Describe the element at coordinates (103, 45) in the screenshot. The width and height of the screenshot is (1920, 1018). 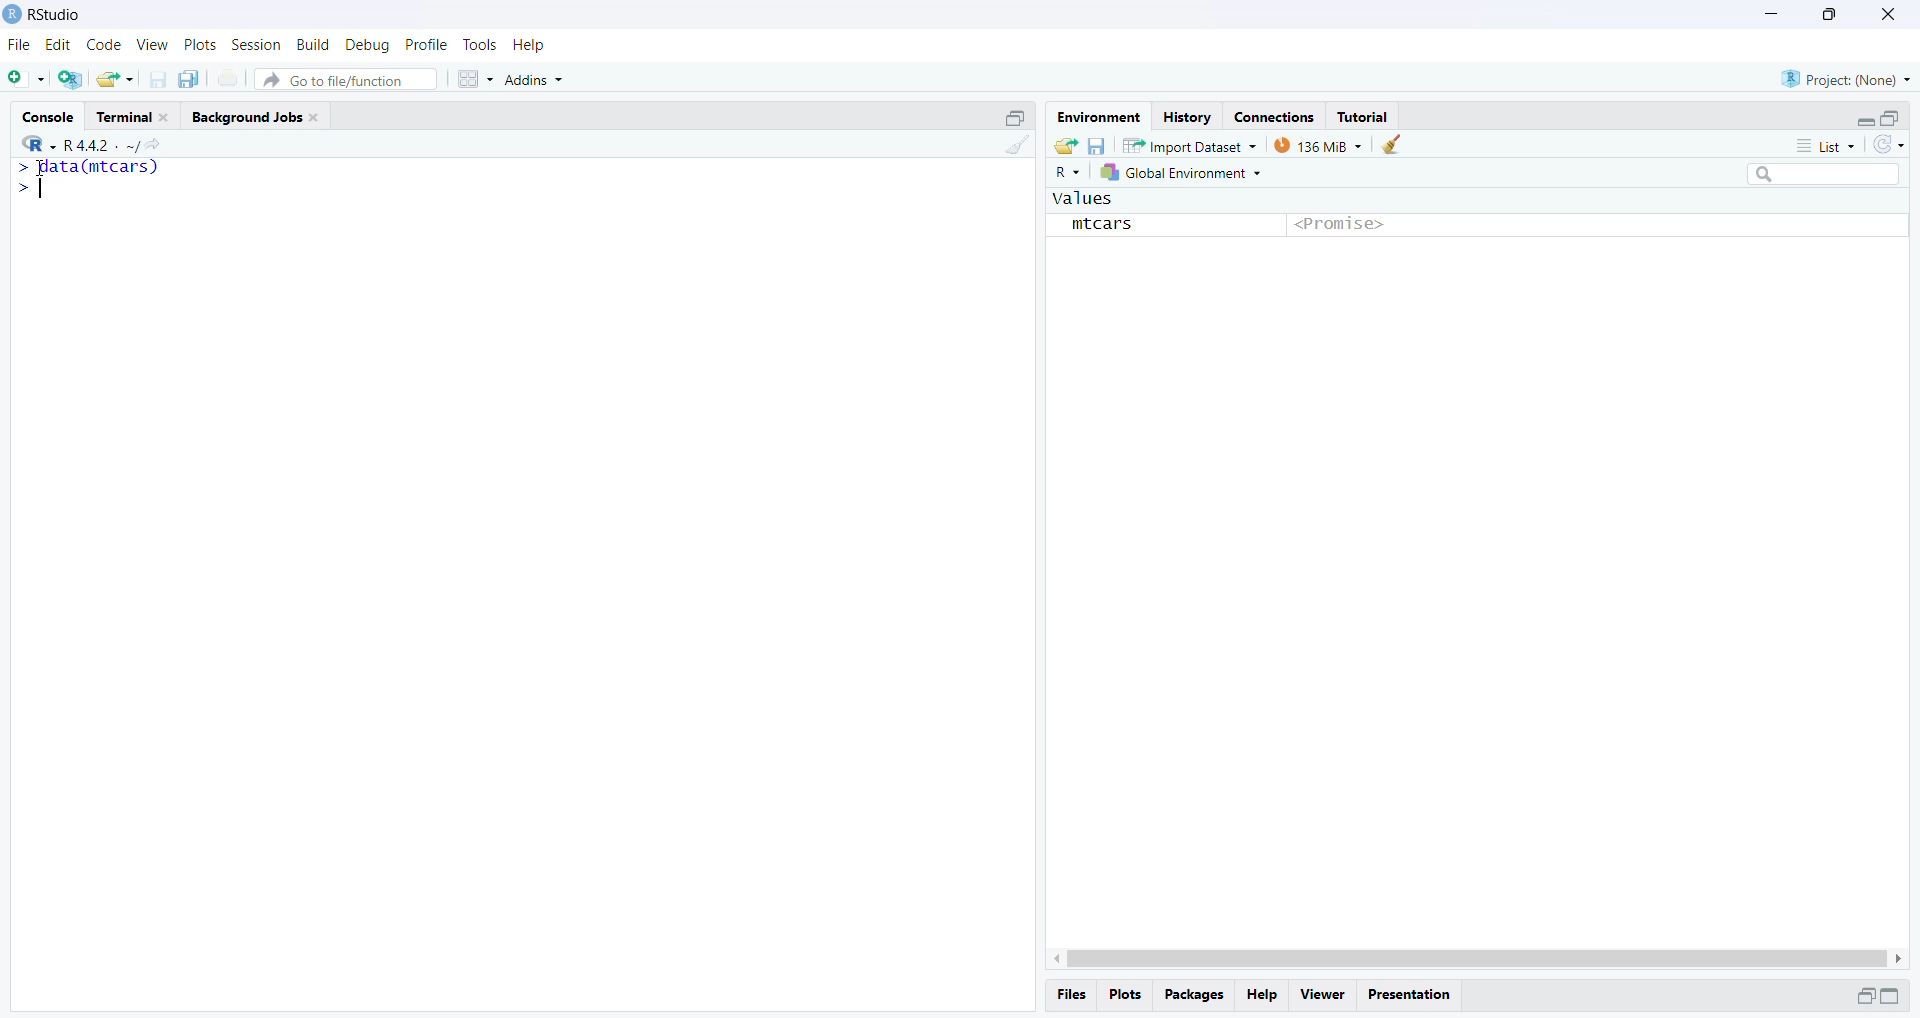
I see `Code` at that location.